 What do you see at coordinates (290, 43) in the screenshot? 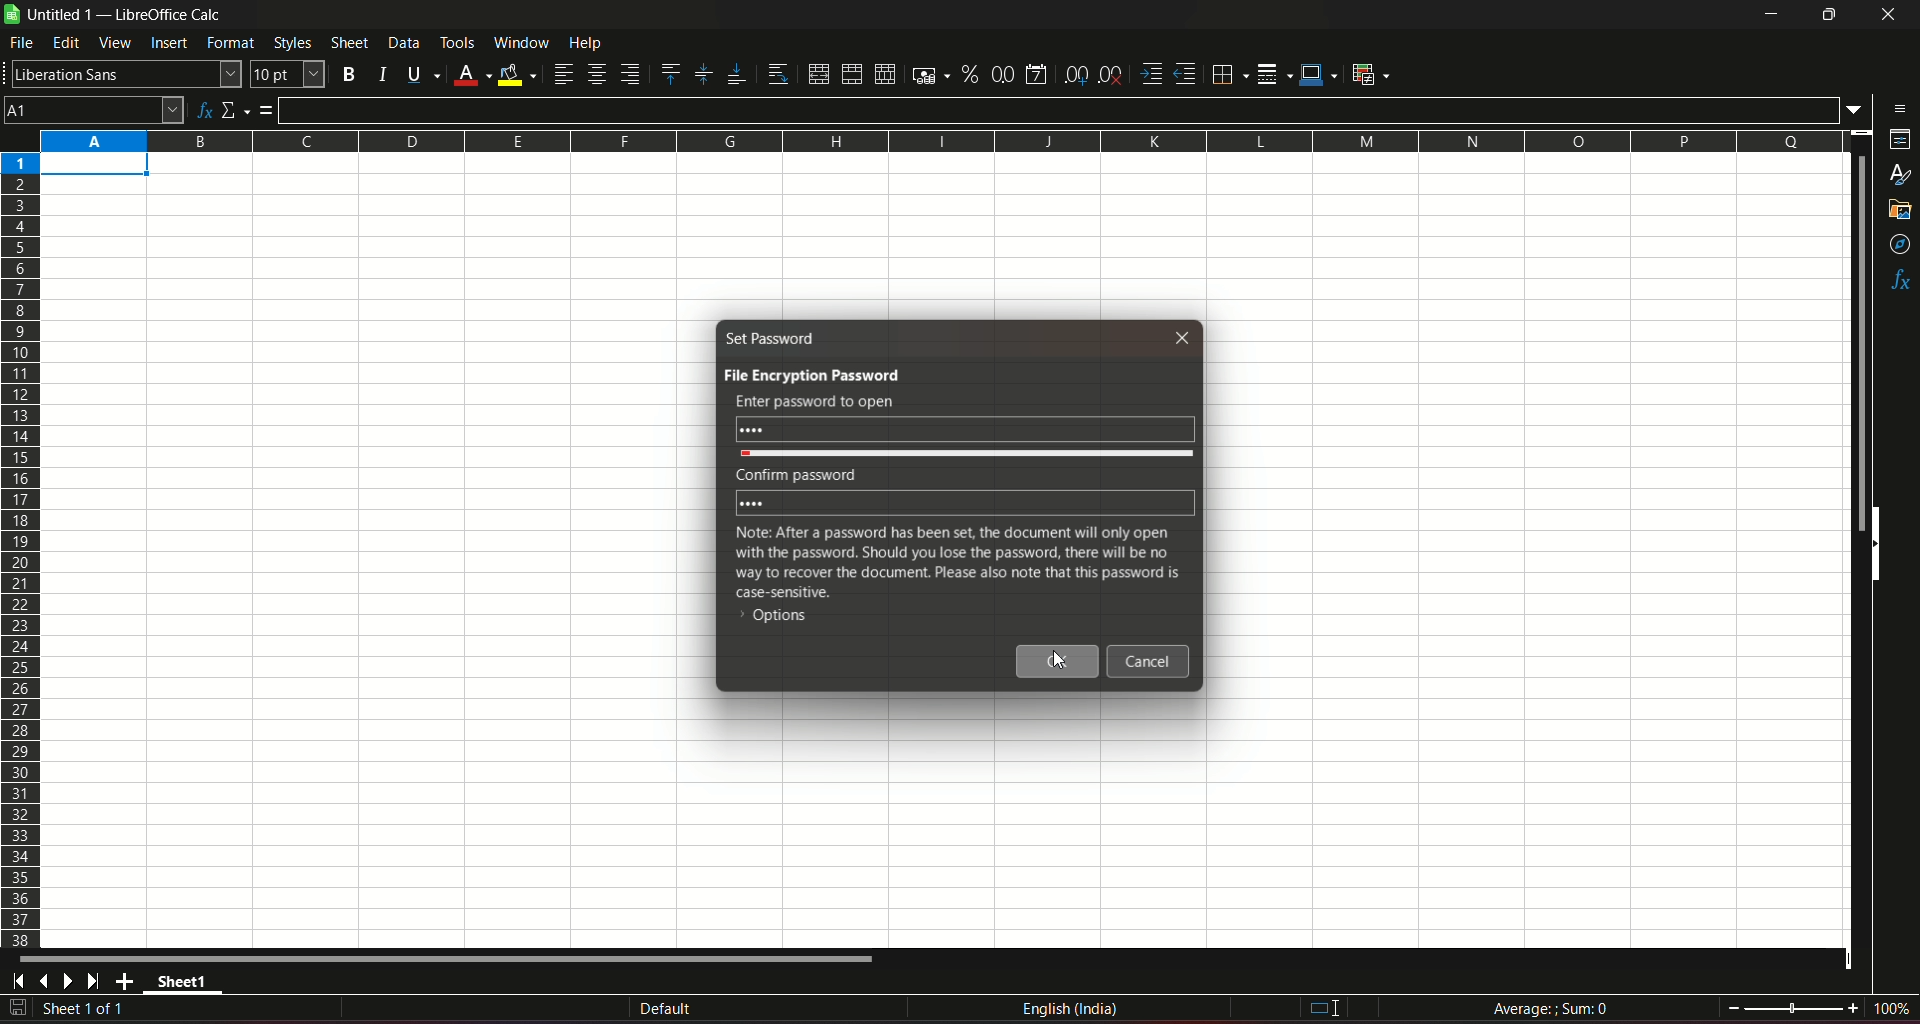
I see `Styles` at bounding box center [290, 43].